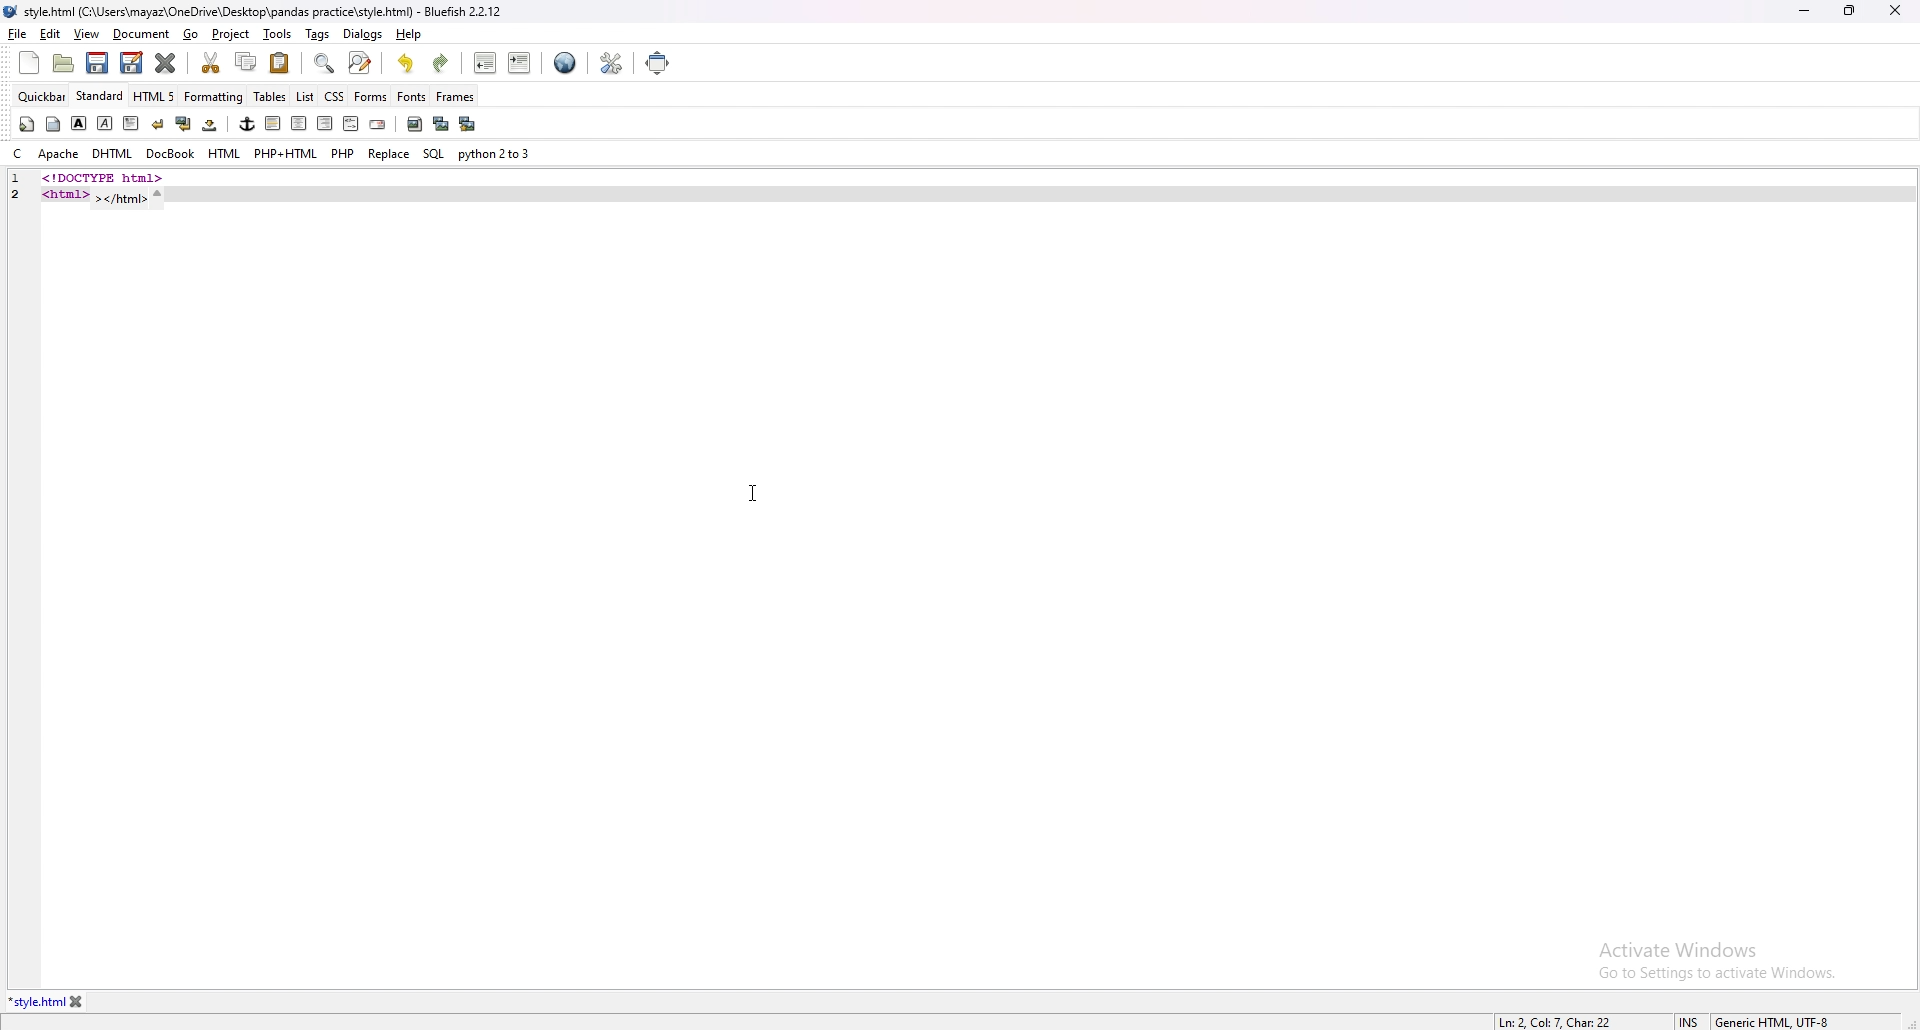  I want to click on help, so click(407, 34).